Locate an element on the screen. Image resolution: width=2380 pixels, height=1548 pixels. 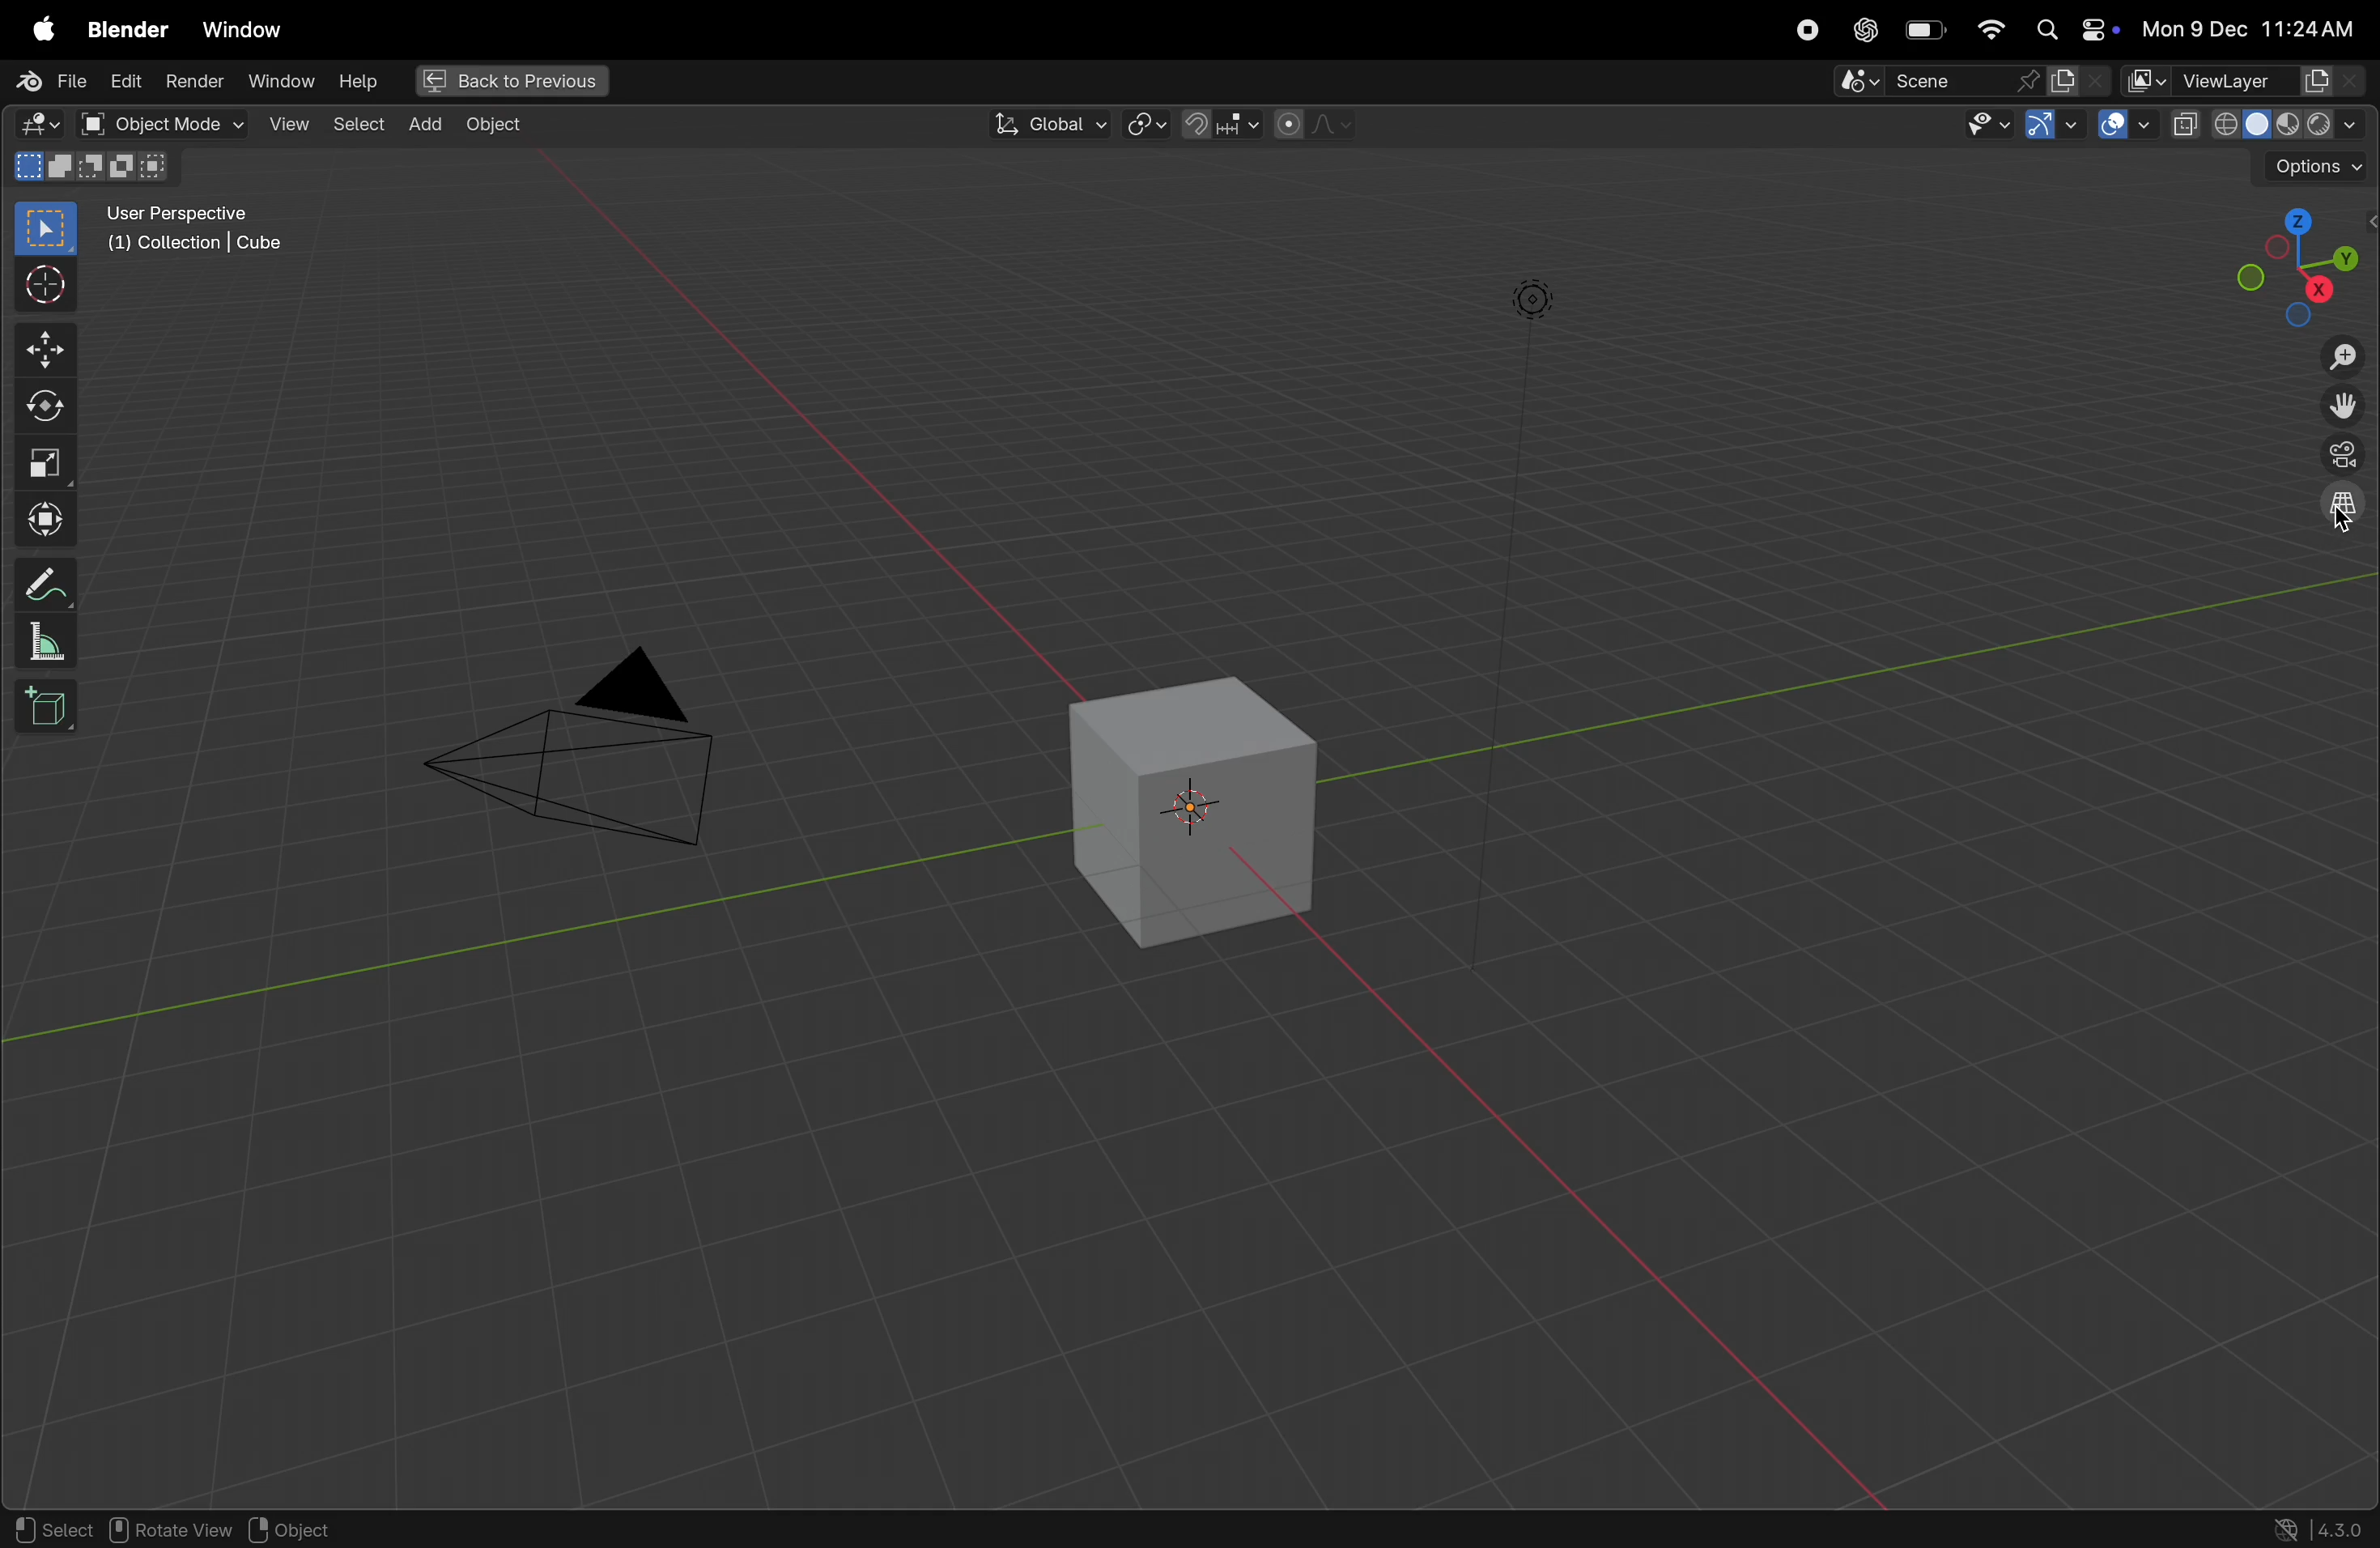
cursor is located at coordinates (2342, 531).